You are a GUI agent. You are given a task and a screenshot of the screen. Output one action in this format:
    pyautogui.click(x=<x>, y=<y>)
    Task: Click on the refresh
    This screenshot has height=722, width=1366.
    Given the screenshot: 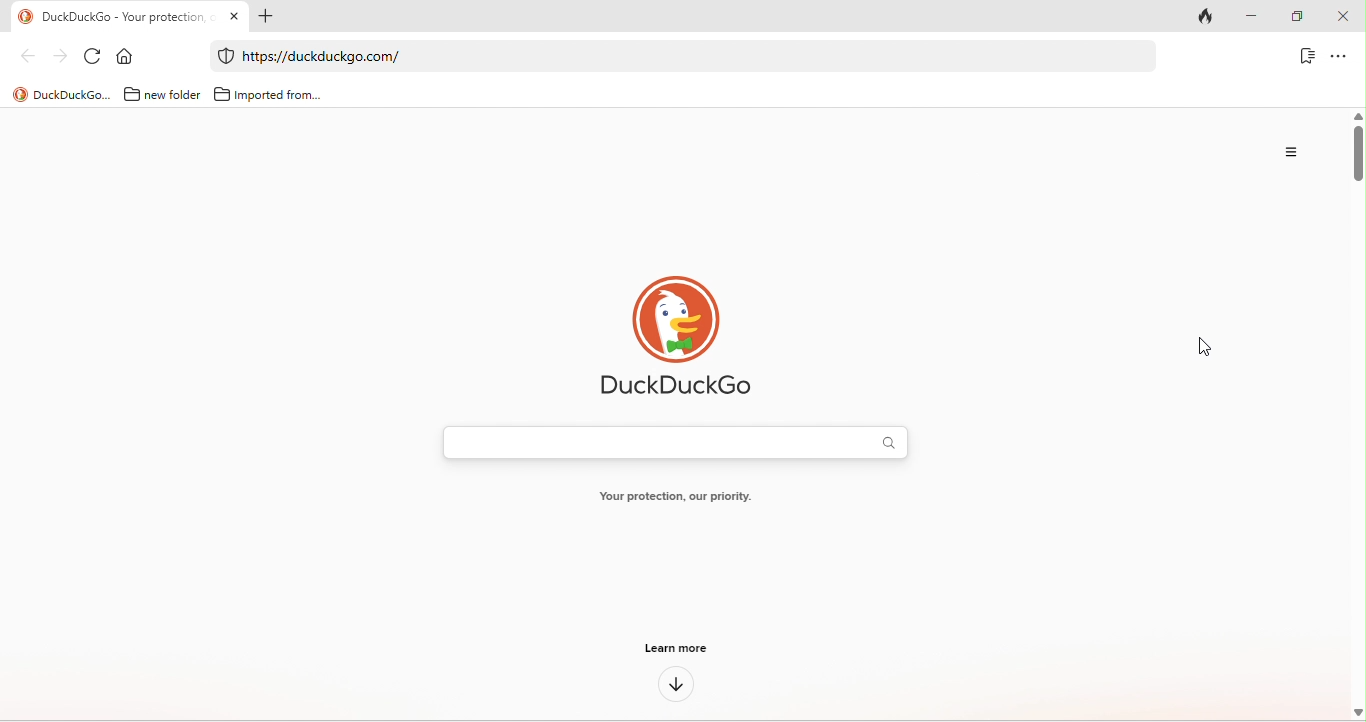 What is the action you would take?
    pyautogui.click(x=92, y=55)
    